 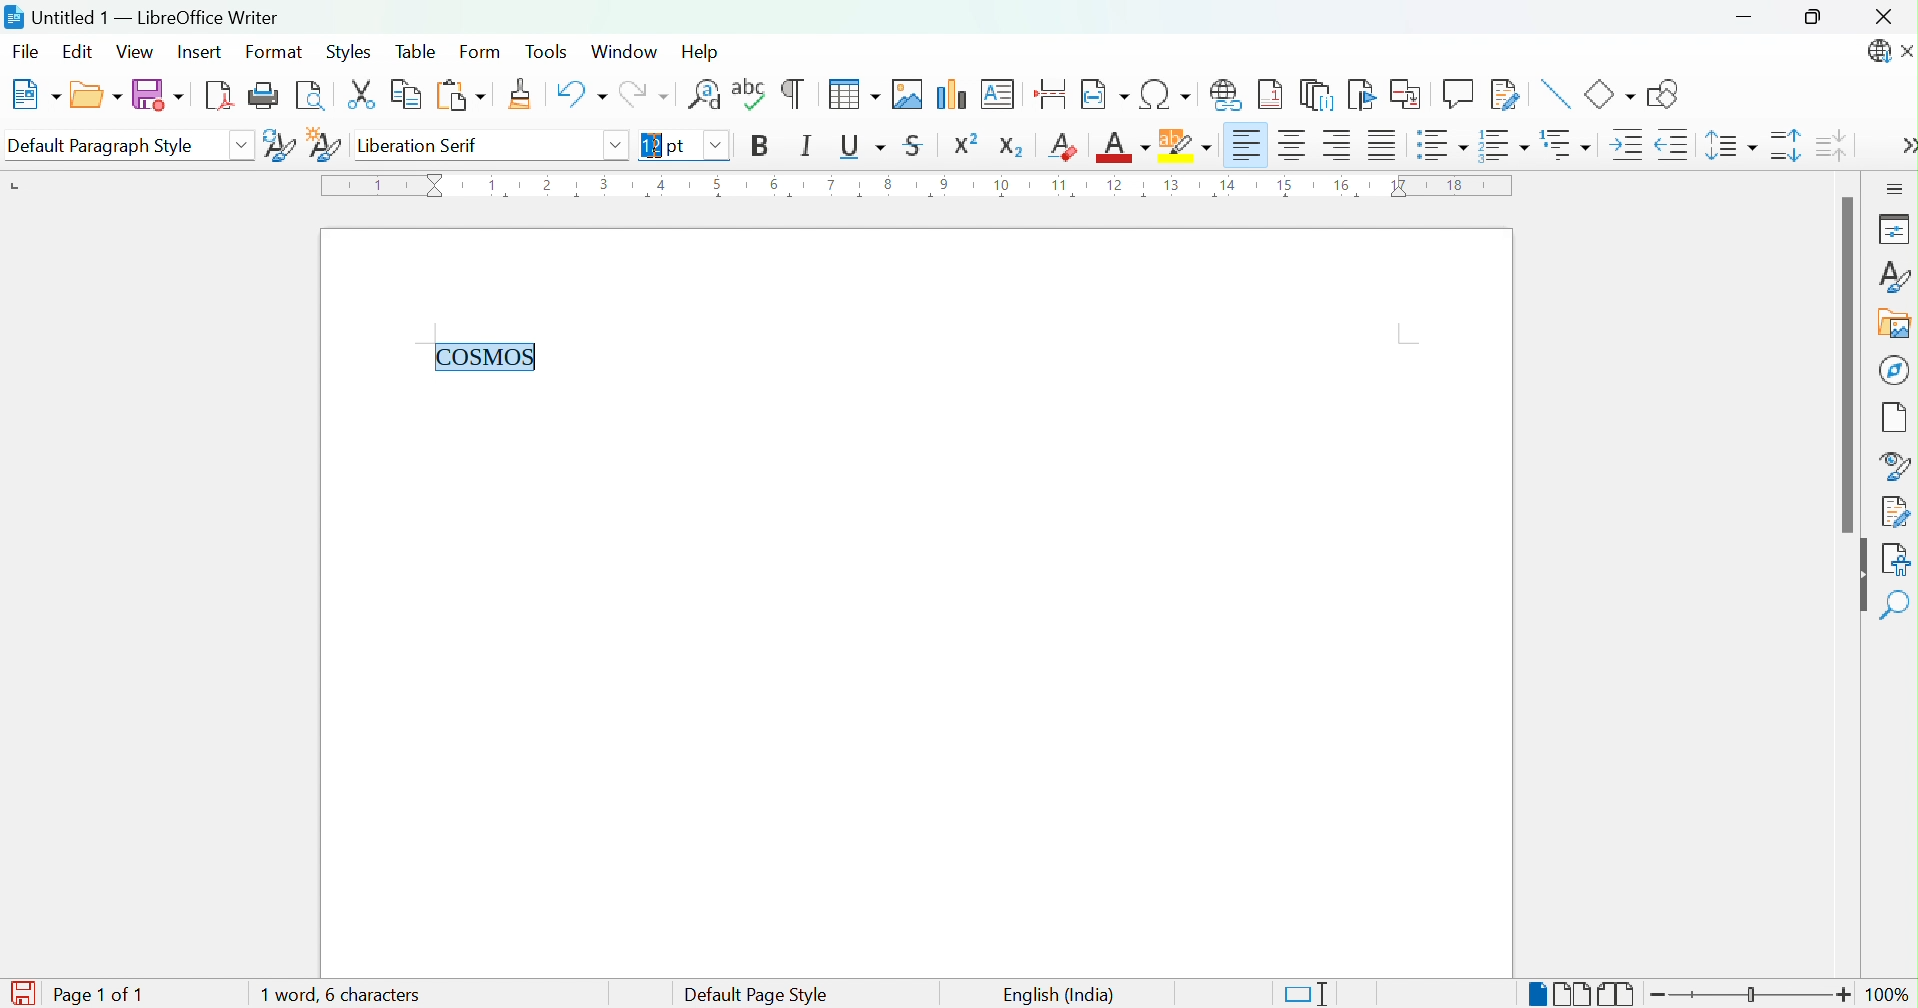 What do you see at coordinates (1895, 464) in the screenshot?
I see `Style Inspector` at bounding box center [1895, 464].